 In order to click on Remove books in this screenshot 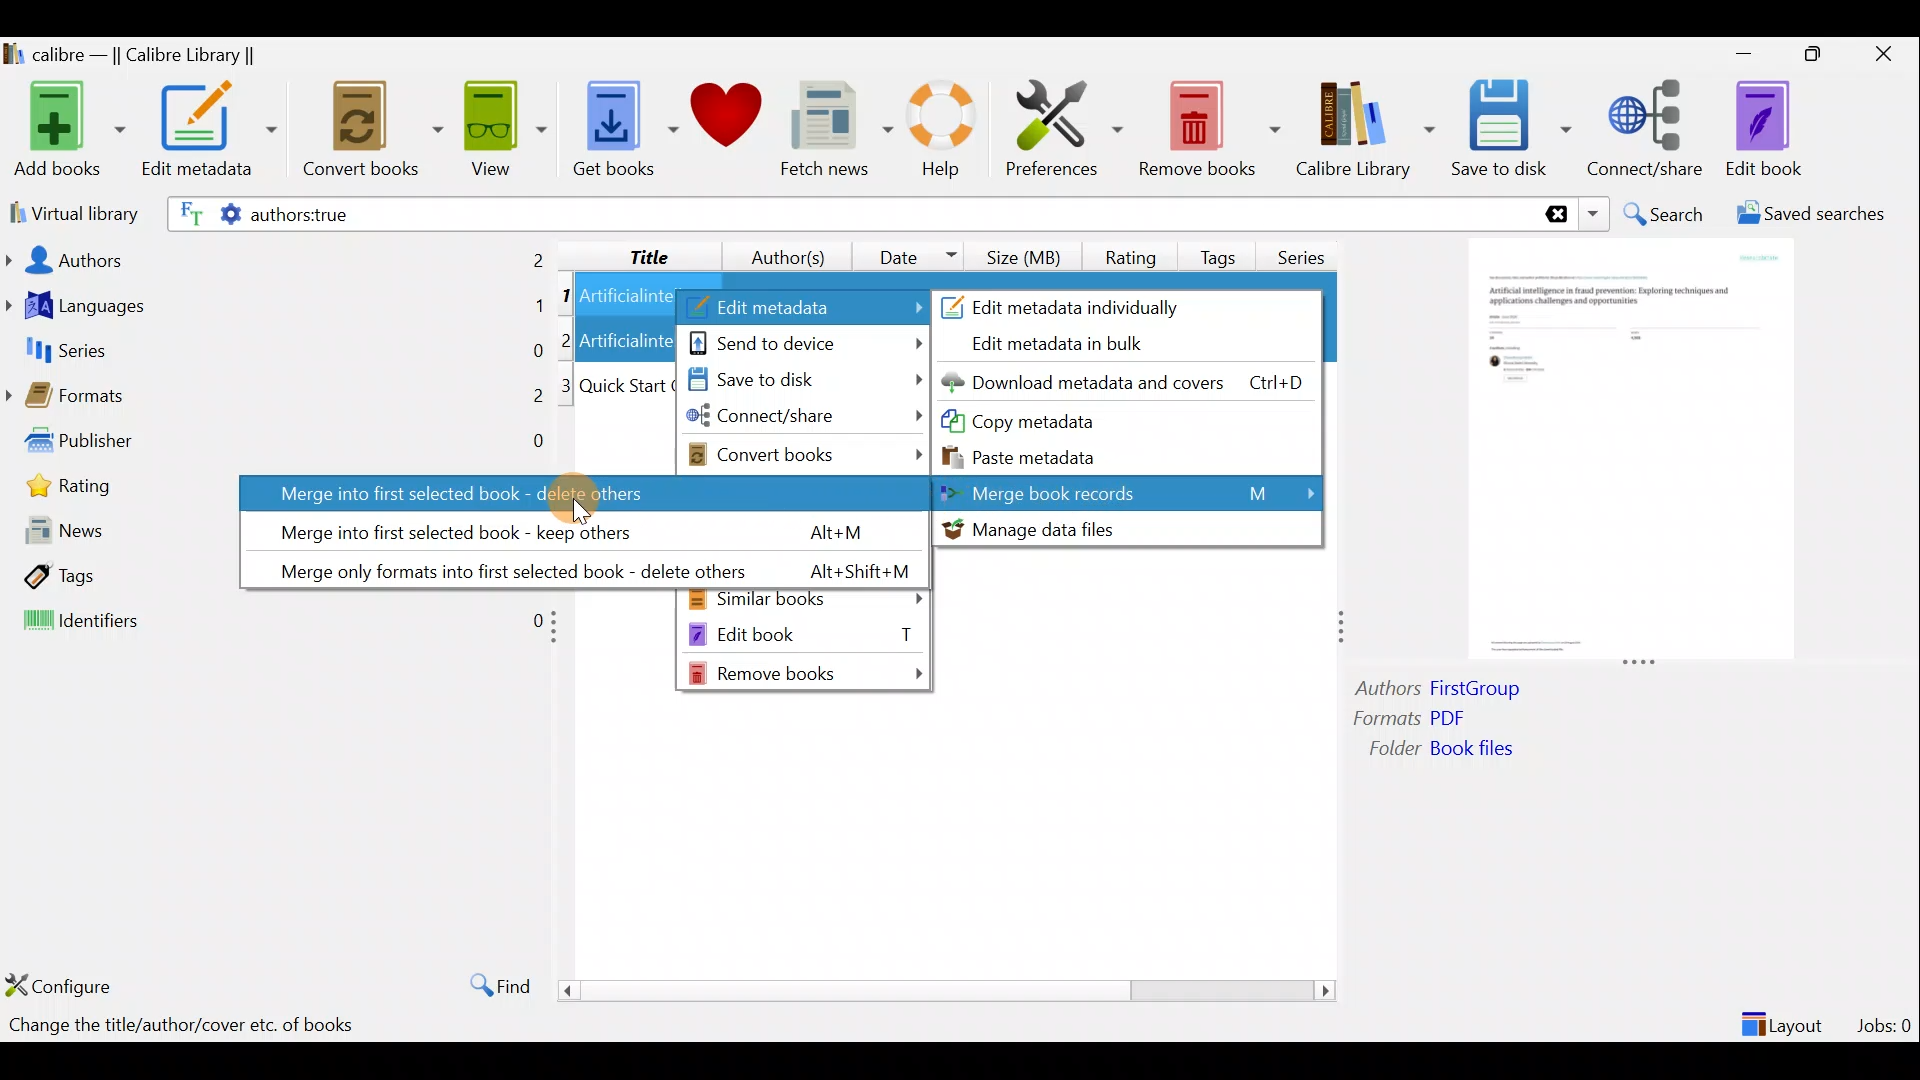, I will do `click(1210, 128)`.